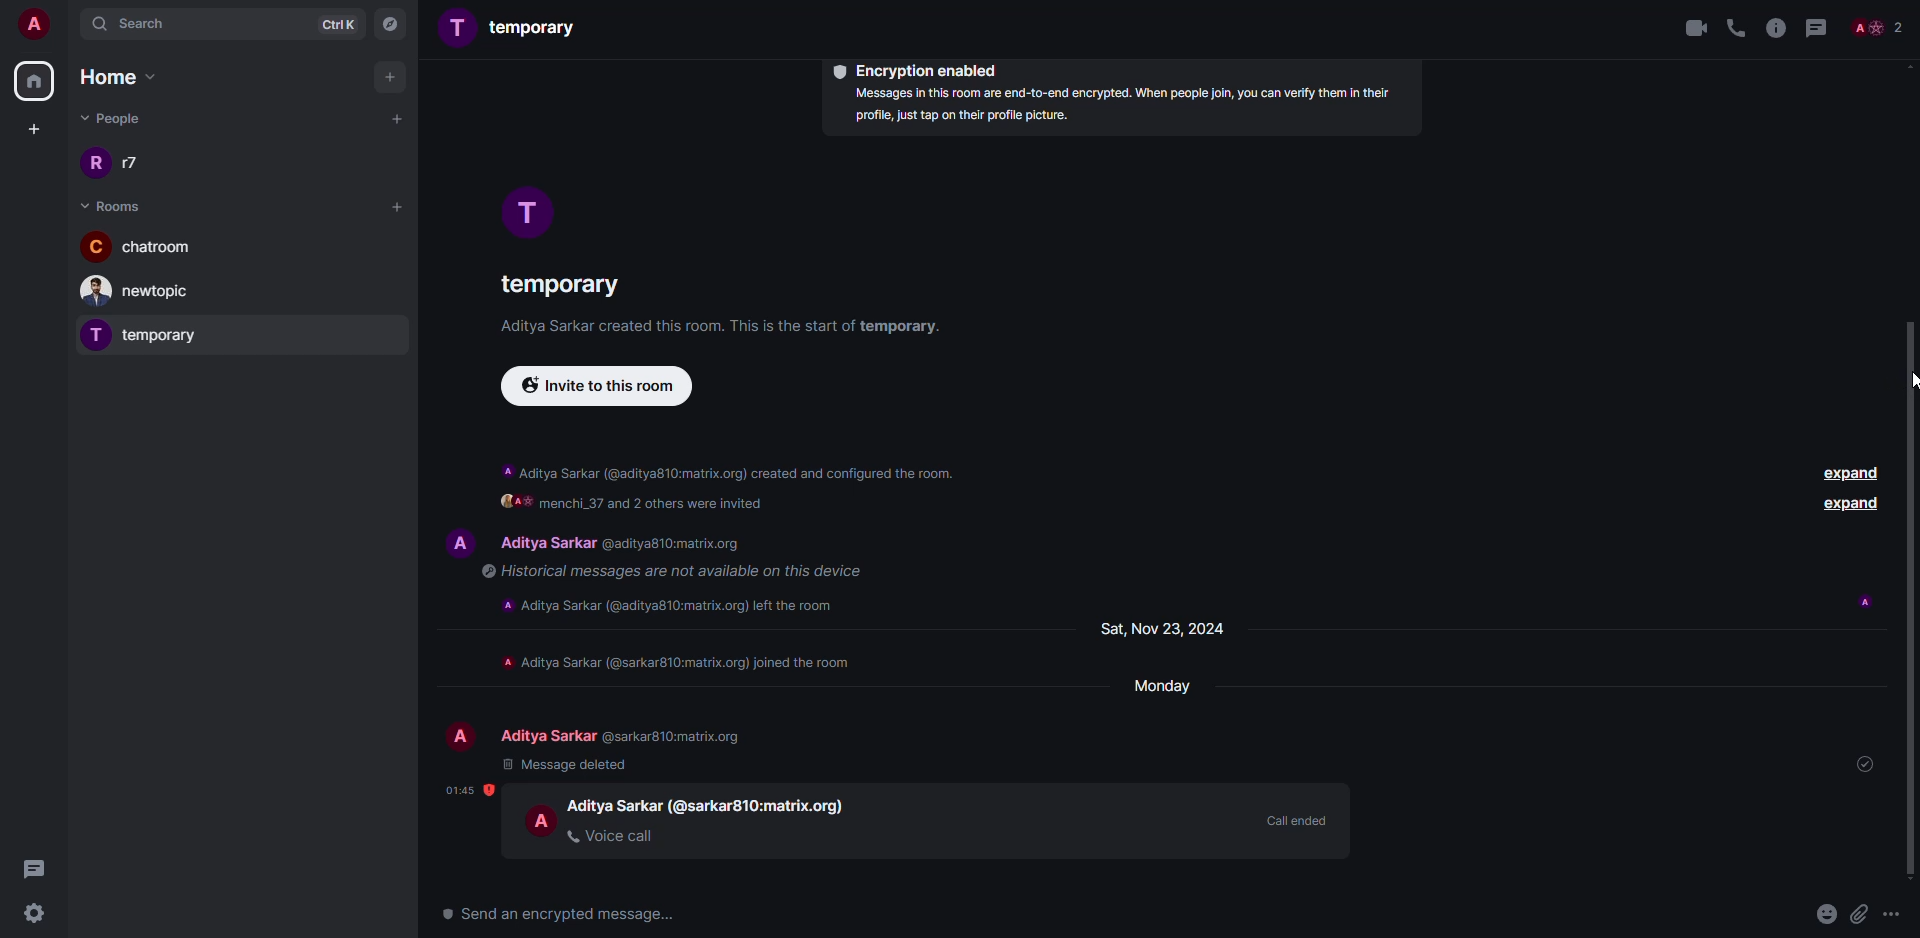 Image resolution: width=1920 pixels, height=938 pixels. What do you see at coordinates (118, 121) in the screenshot?
I see `people` at bounding box center [118, 121].